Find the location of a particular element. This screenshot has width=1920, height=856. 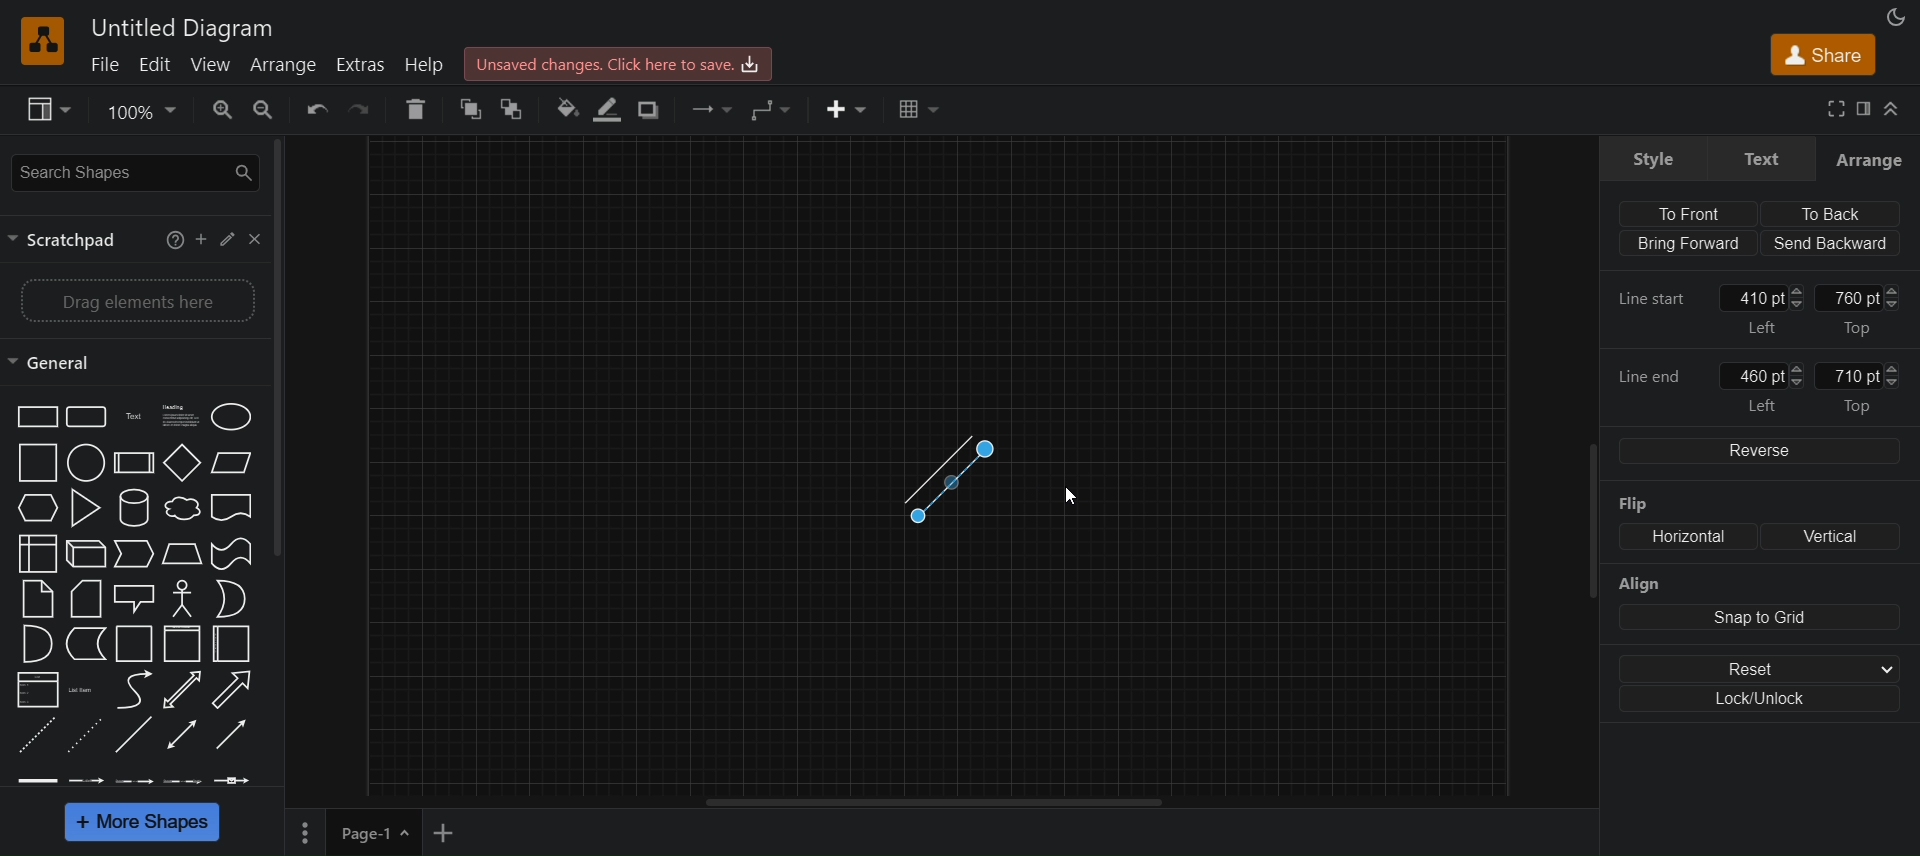

Rectangle is located at coordinates (34, 416).